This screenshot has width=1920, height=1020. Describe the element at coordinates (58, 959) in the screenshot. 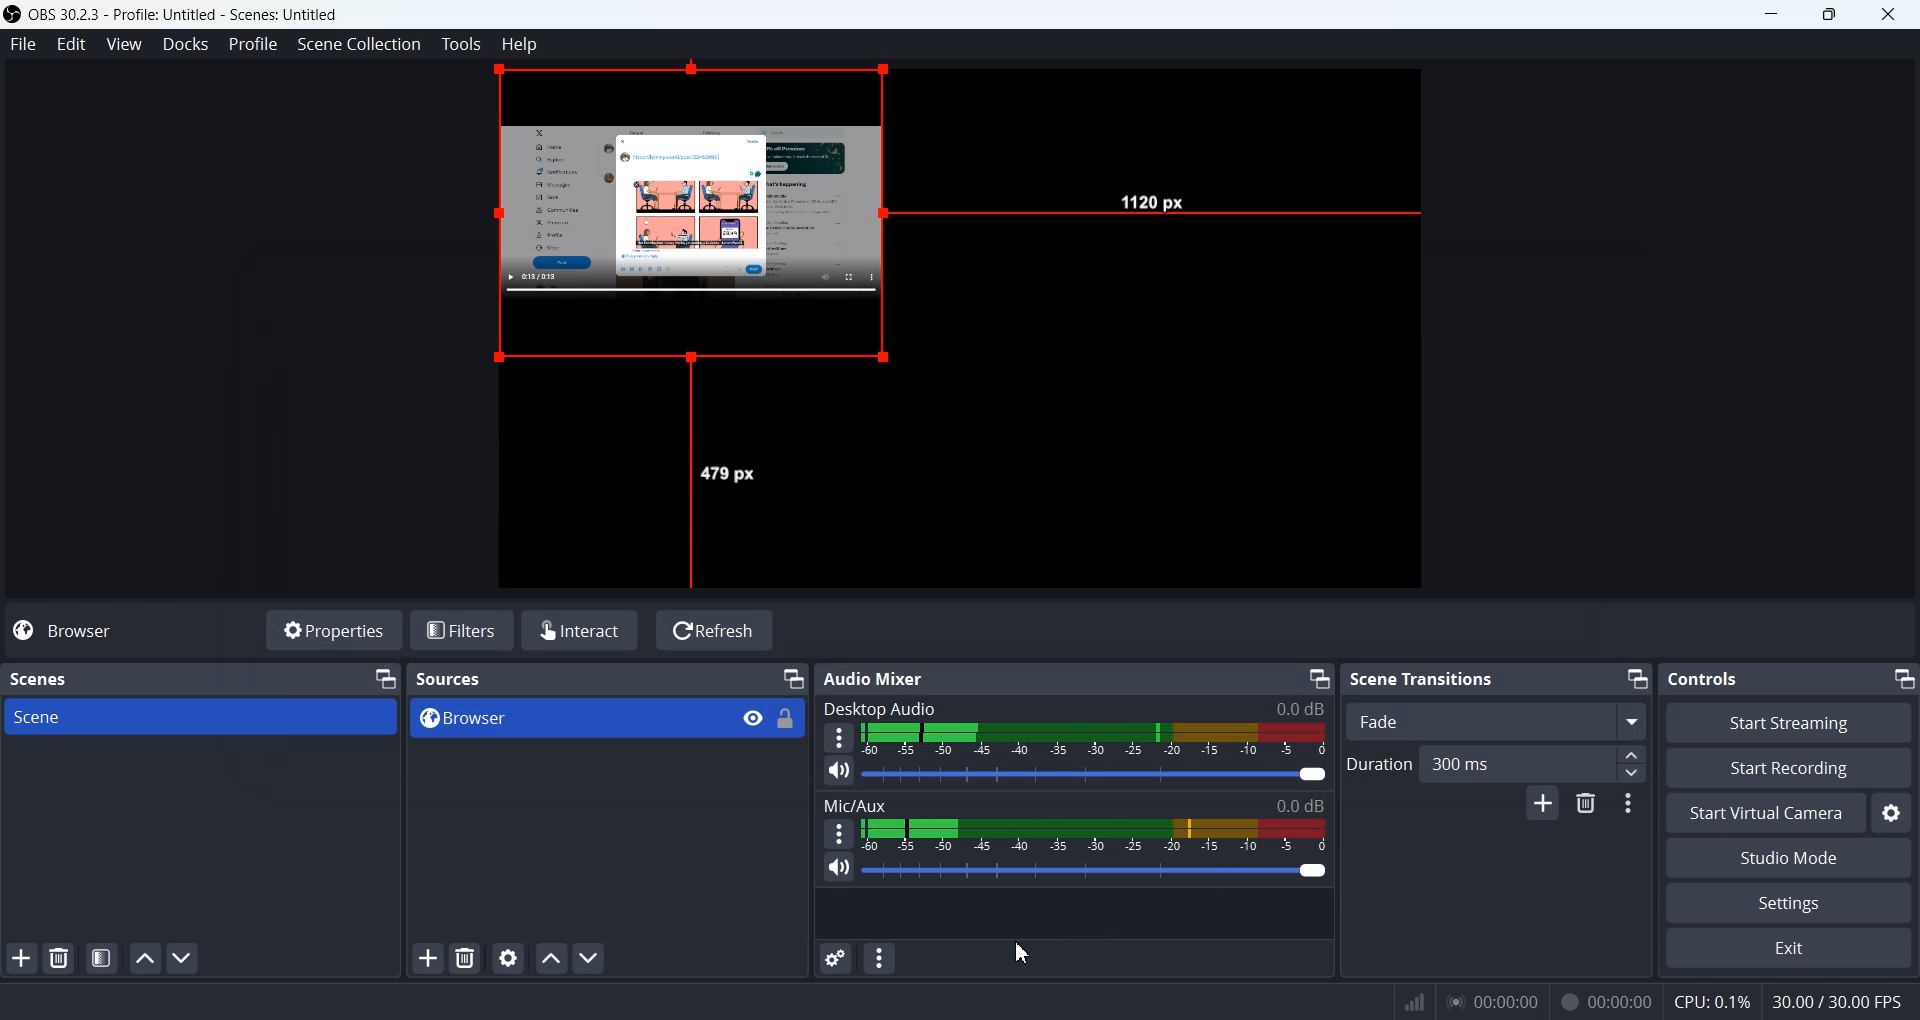

I see `Delete Selected Scene` at that location.